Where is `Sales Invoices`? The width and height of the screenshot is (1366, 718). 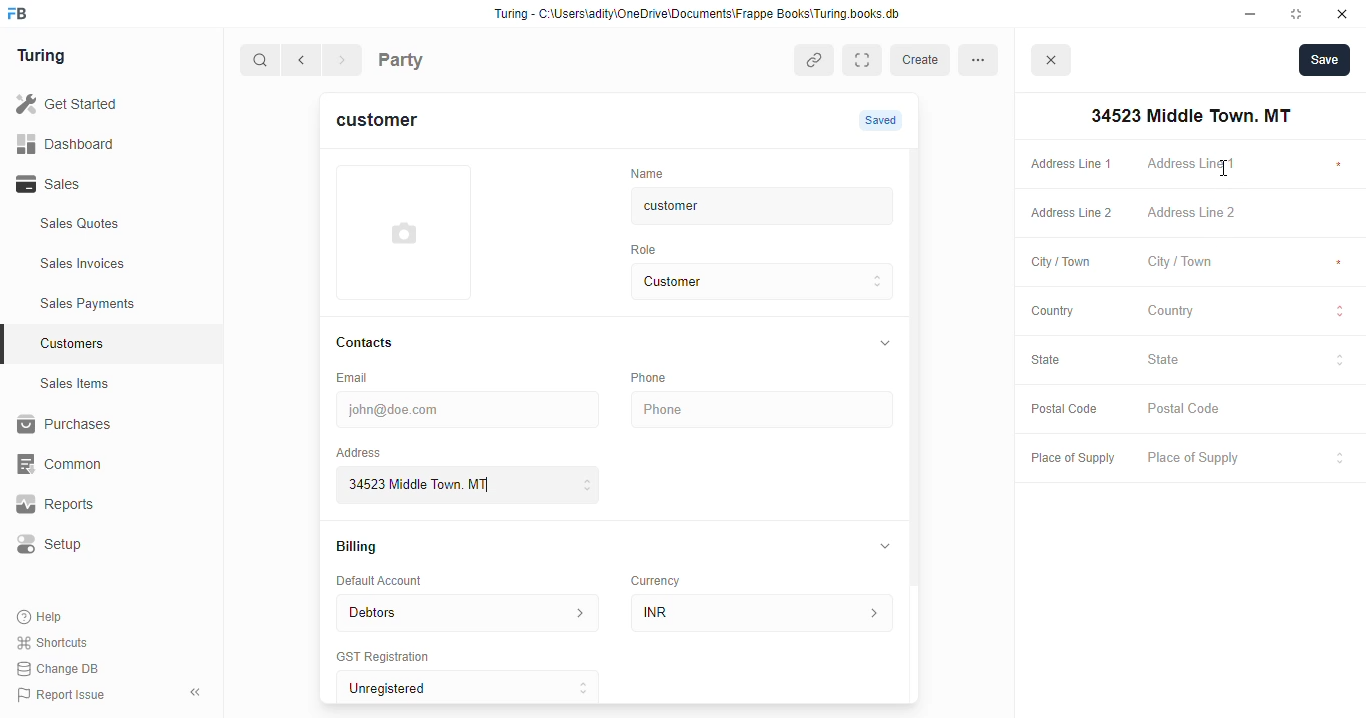 Sales Invoices is located at coordinates (117, 264).